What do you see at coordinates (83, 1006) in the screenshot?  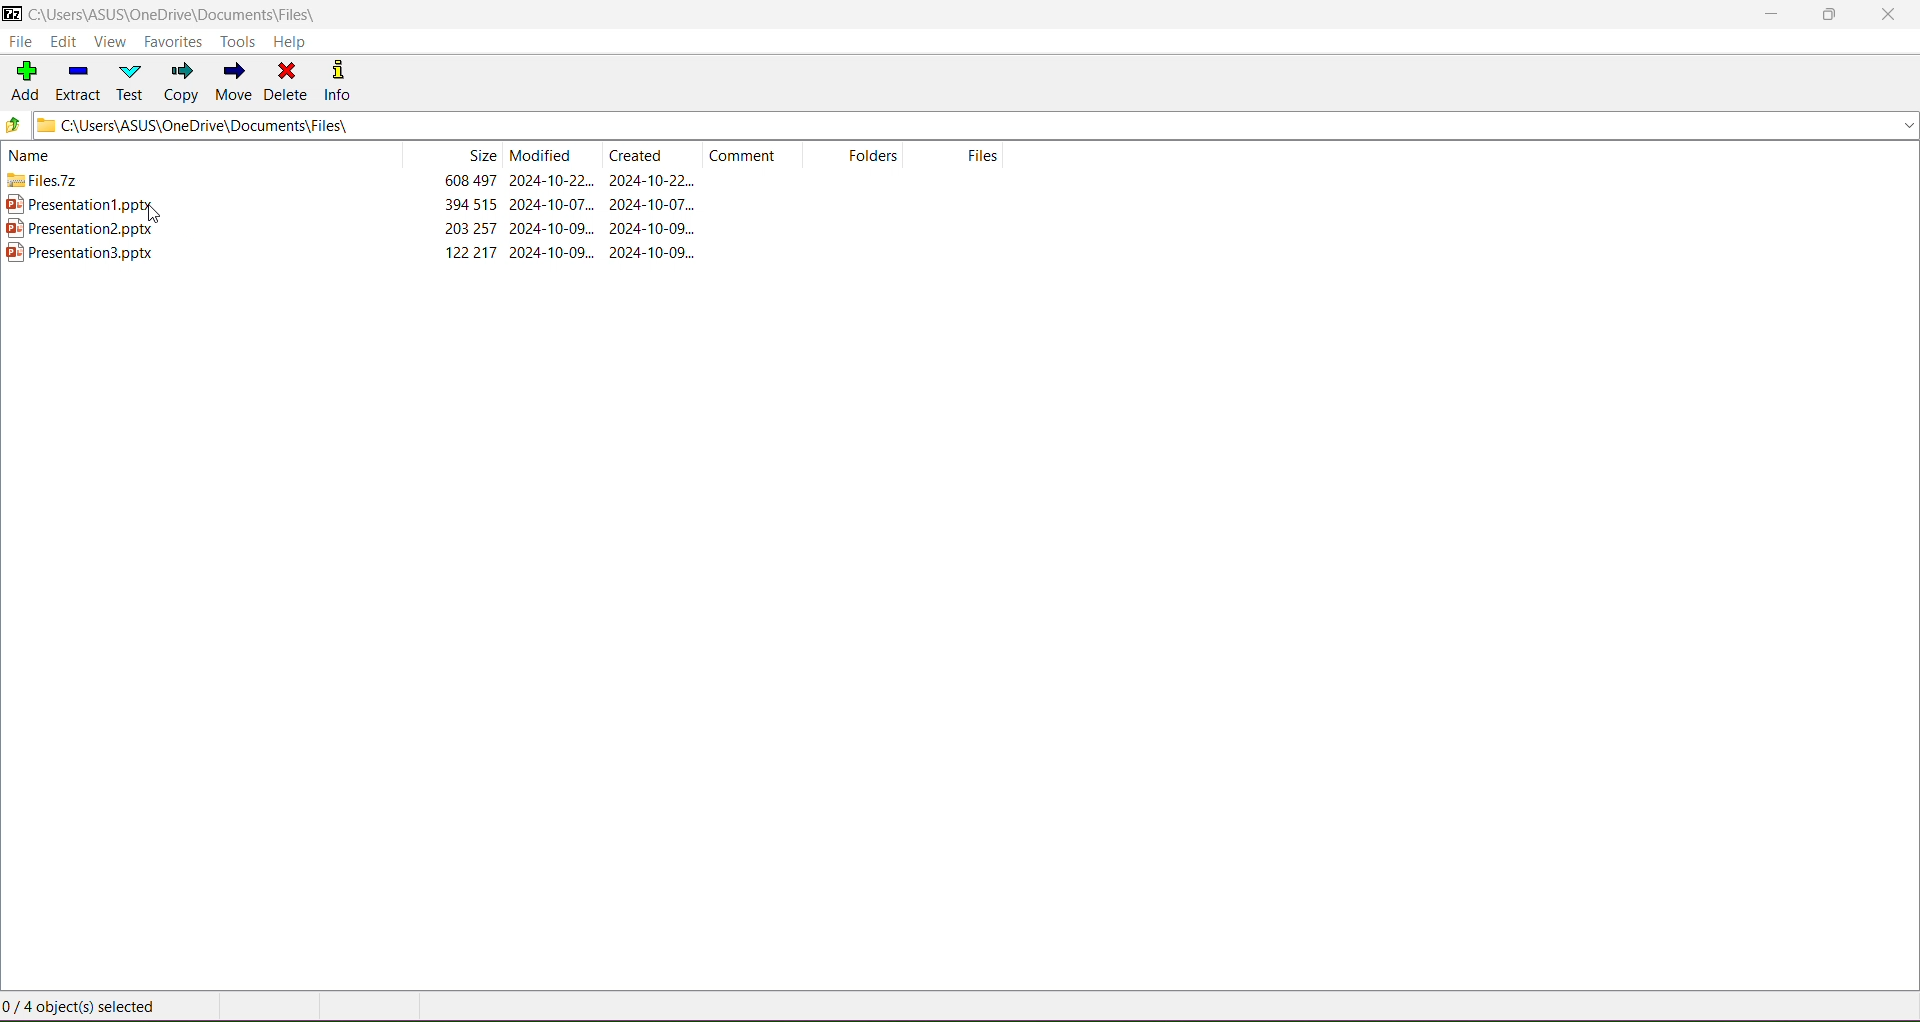 I see `0/4 object(s) selected` at bounding box center [83, 1006].